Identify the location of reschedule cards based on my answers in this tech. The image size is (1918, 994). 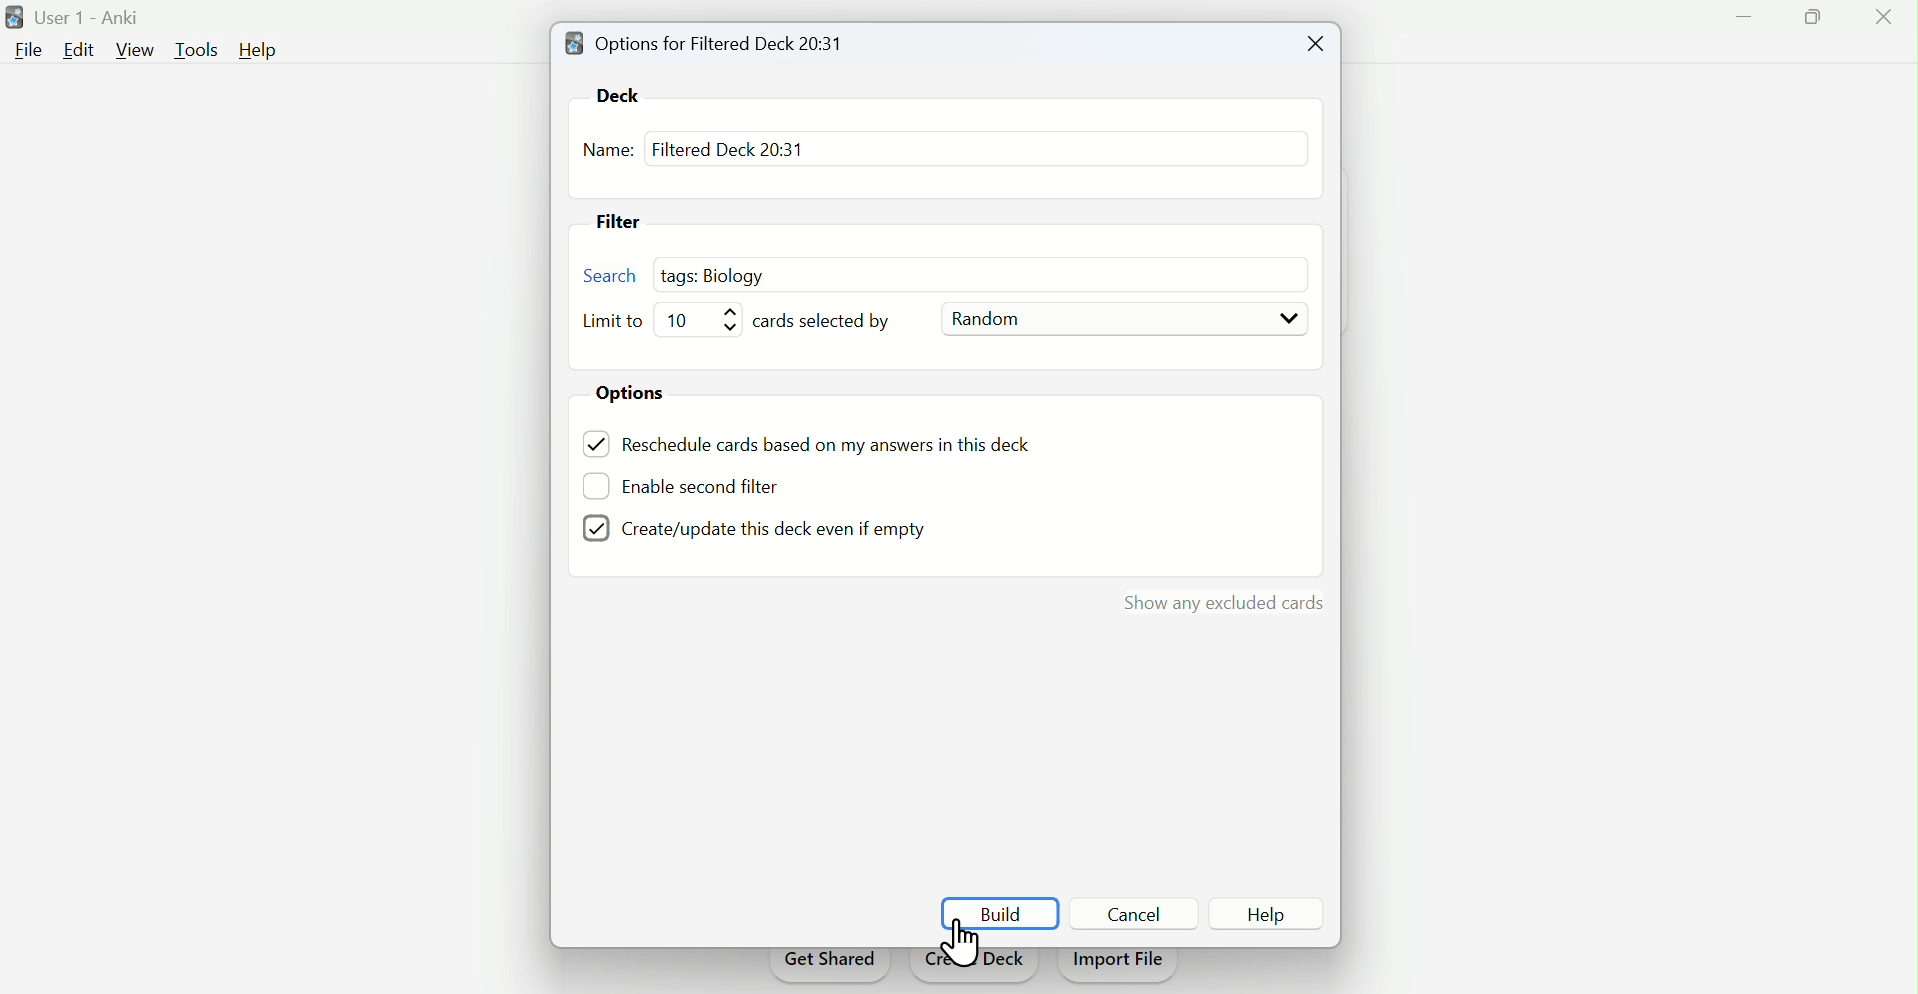
(840, 447).